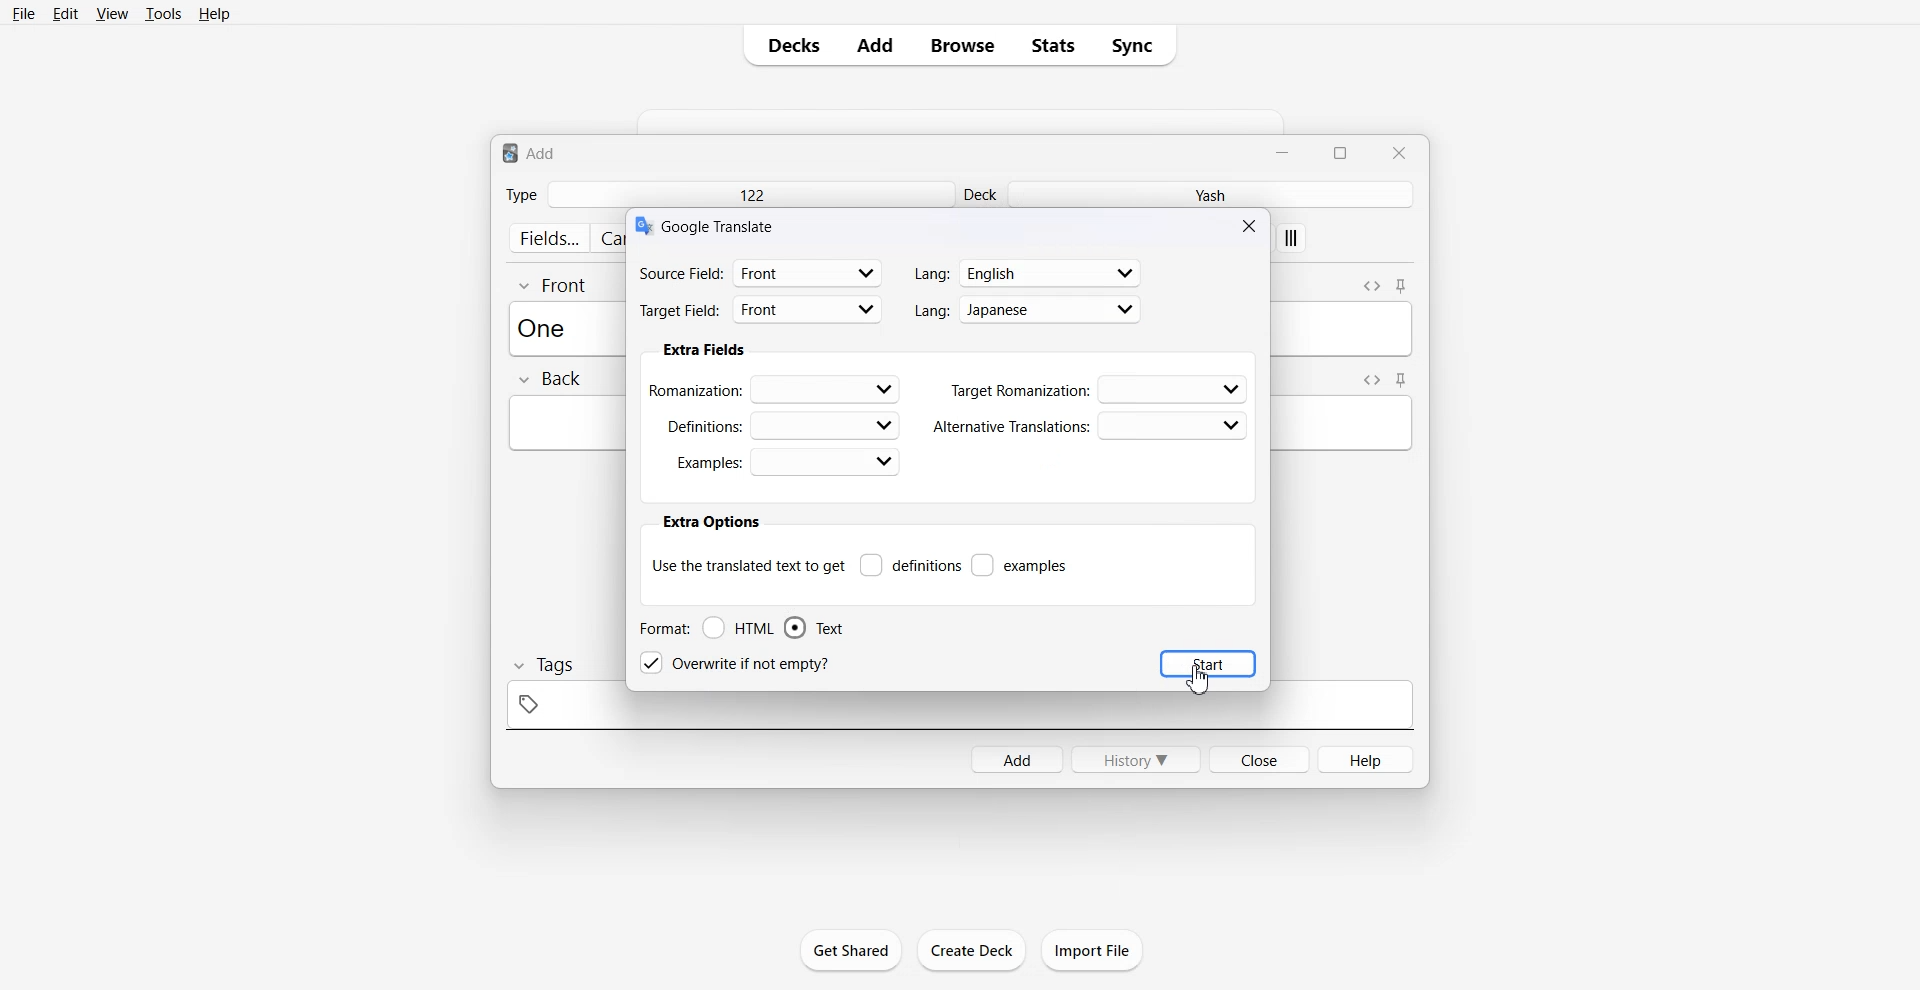 This screenshot has width=1920, height=990. I want to click on examples, so click(1021, 565).